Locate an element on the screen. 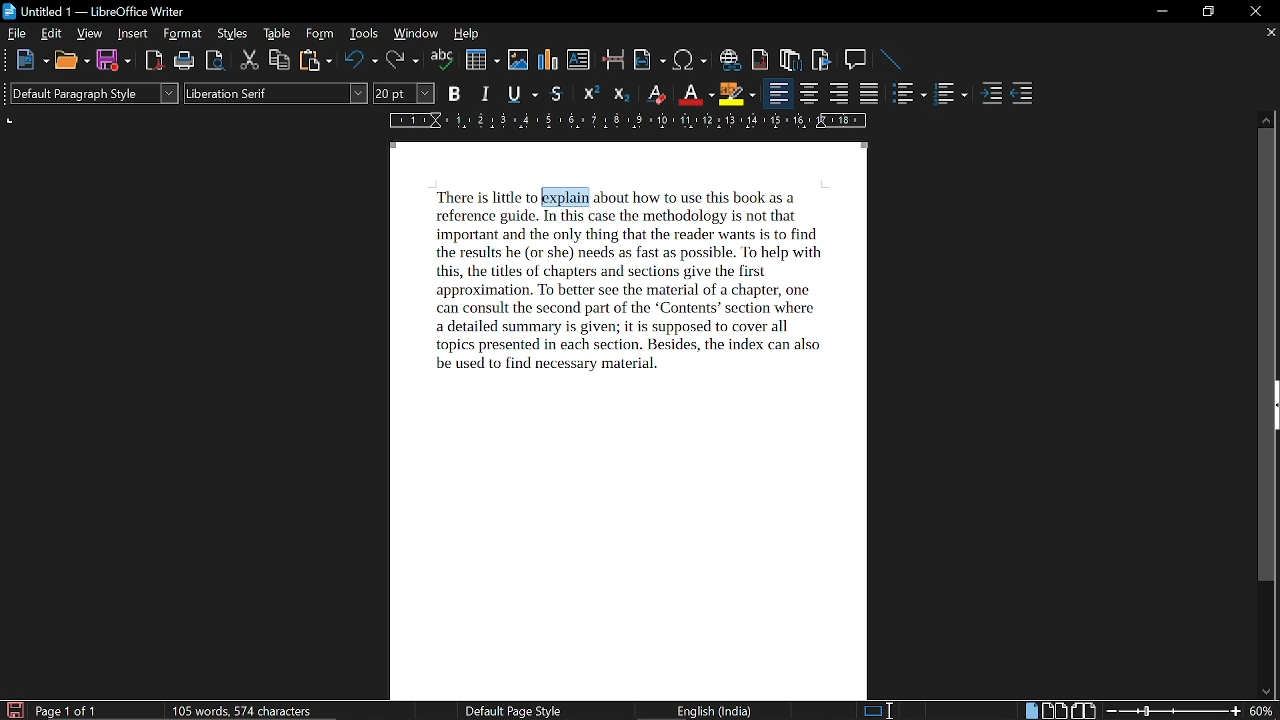 This screenshot has width=1280, height=720. There is little to is located at coordinates (479, 196).